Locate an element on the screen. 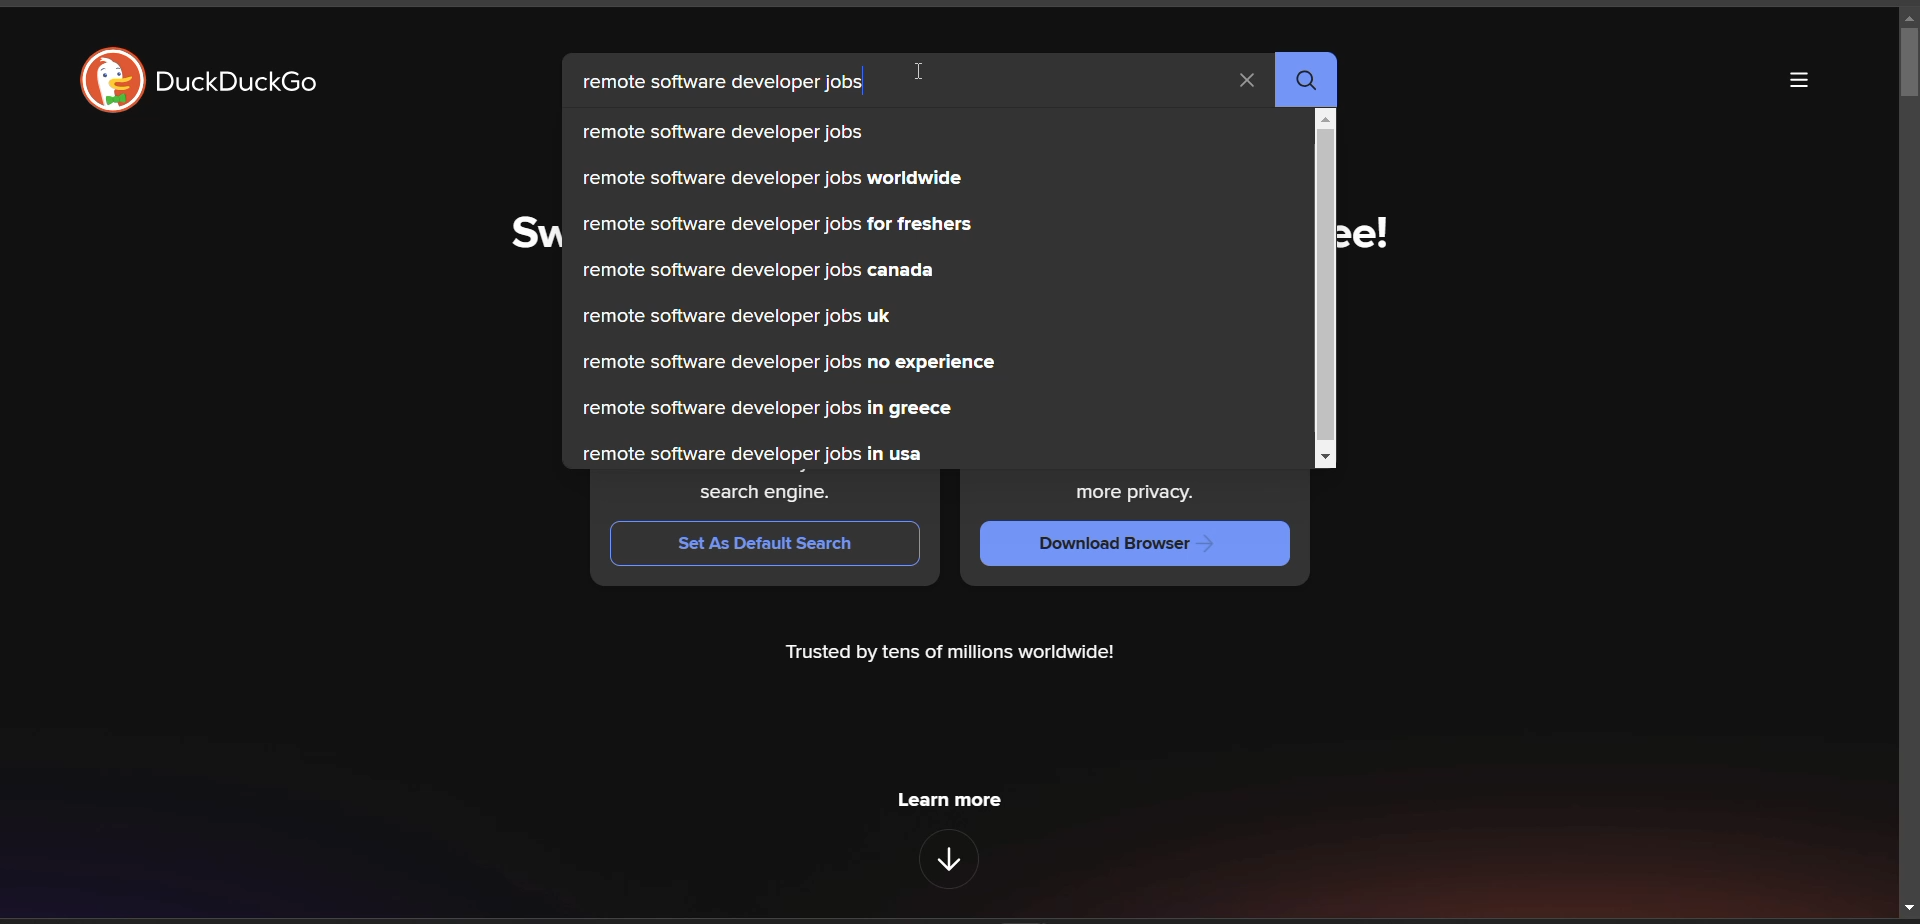 The height and width of the screenshot is (924, 1920). remote software developer jobs uk is located at coordinates (740, 314).